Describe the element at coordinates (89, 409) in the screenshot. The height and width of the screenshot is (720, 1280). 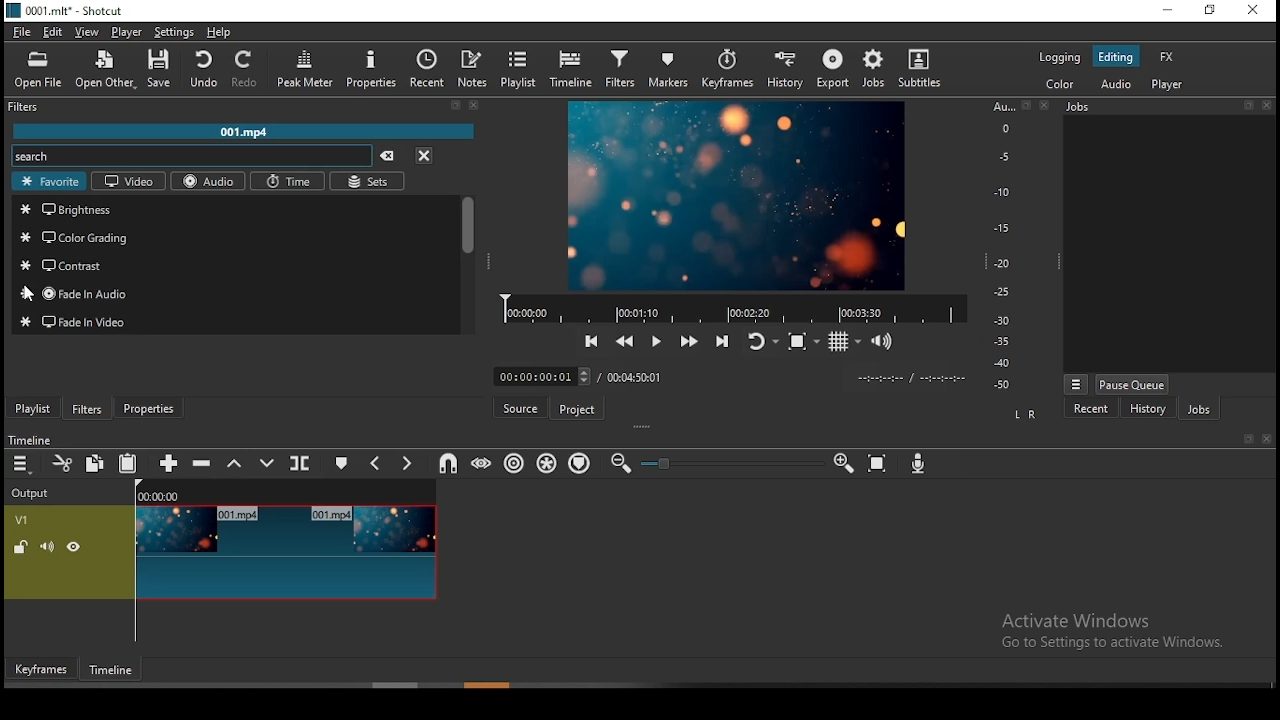
I see `filters` at that location.